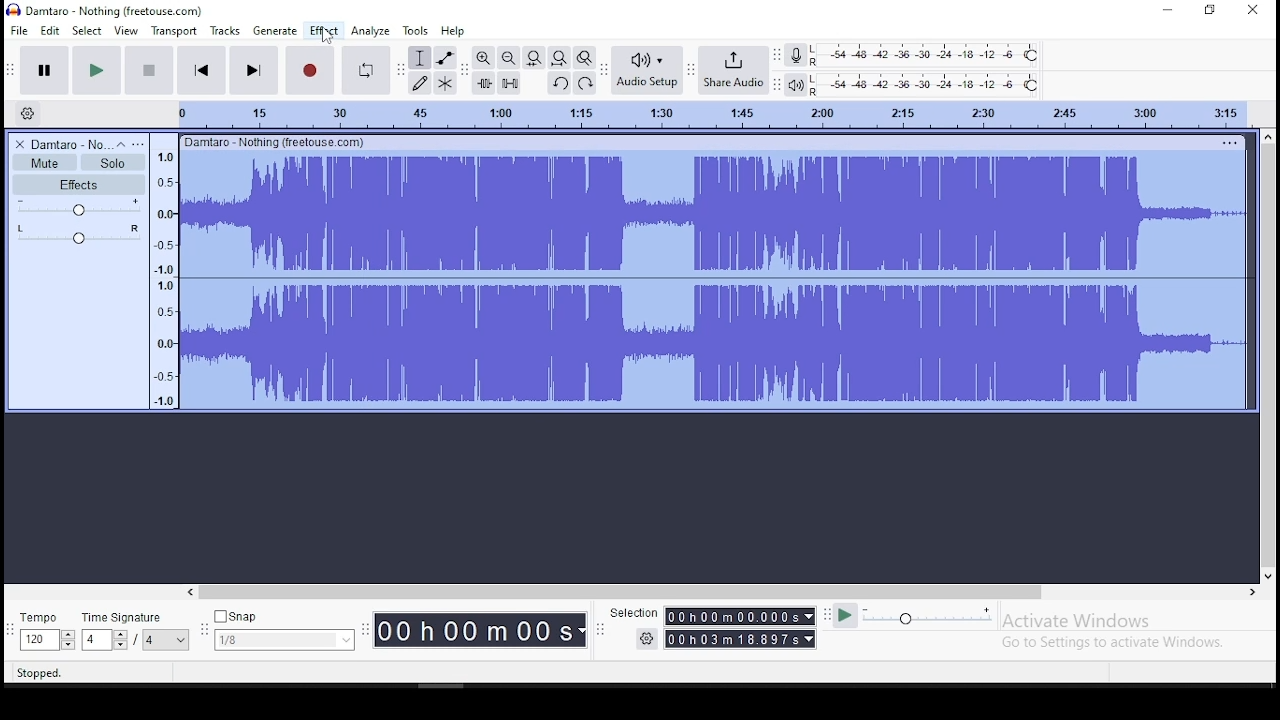 This screenshot has width=1280, height=720. I want to click on /4, so click(147, 641).